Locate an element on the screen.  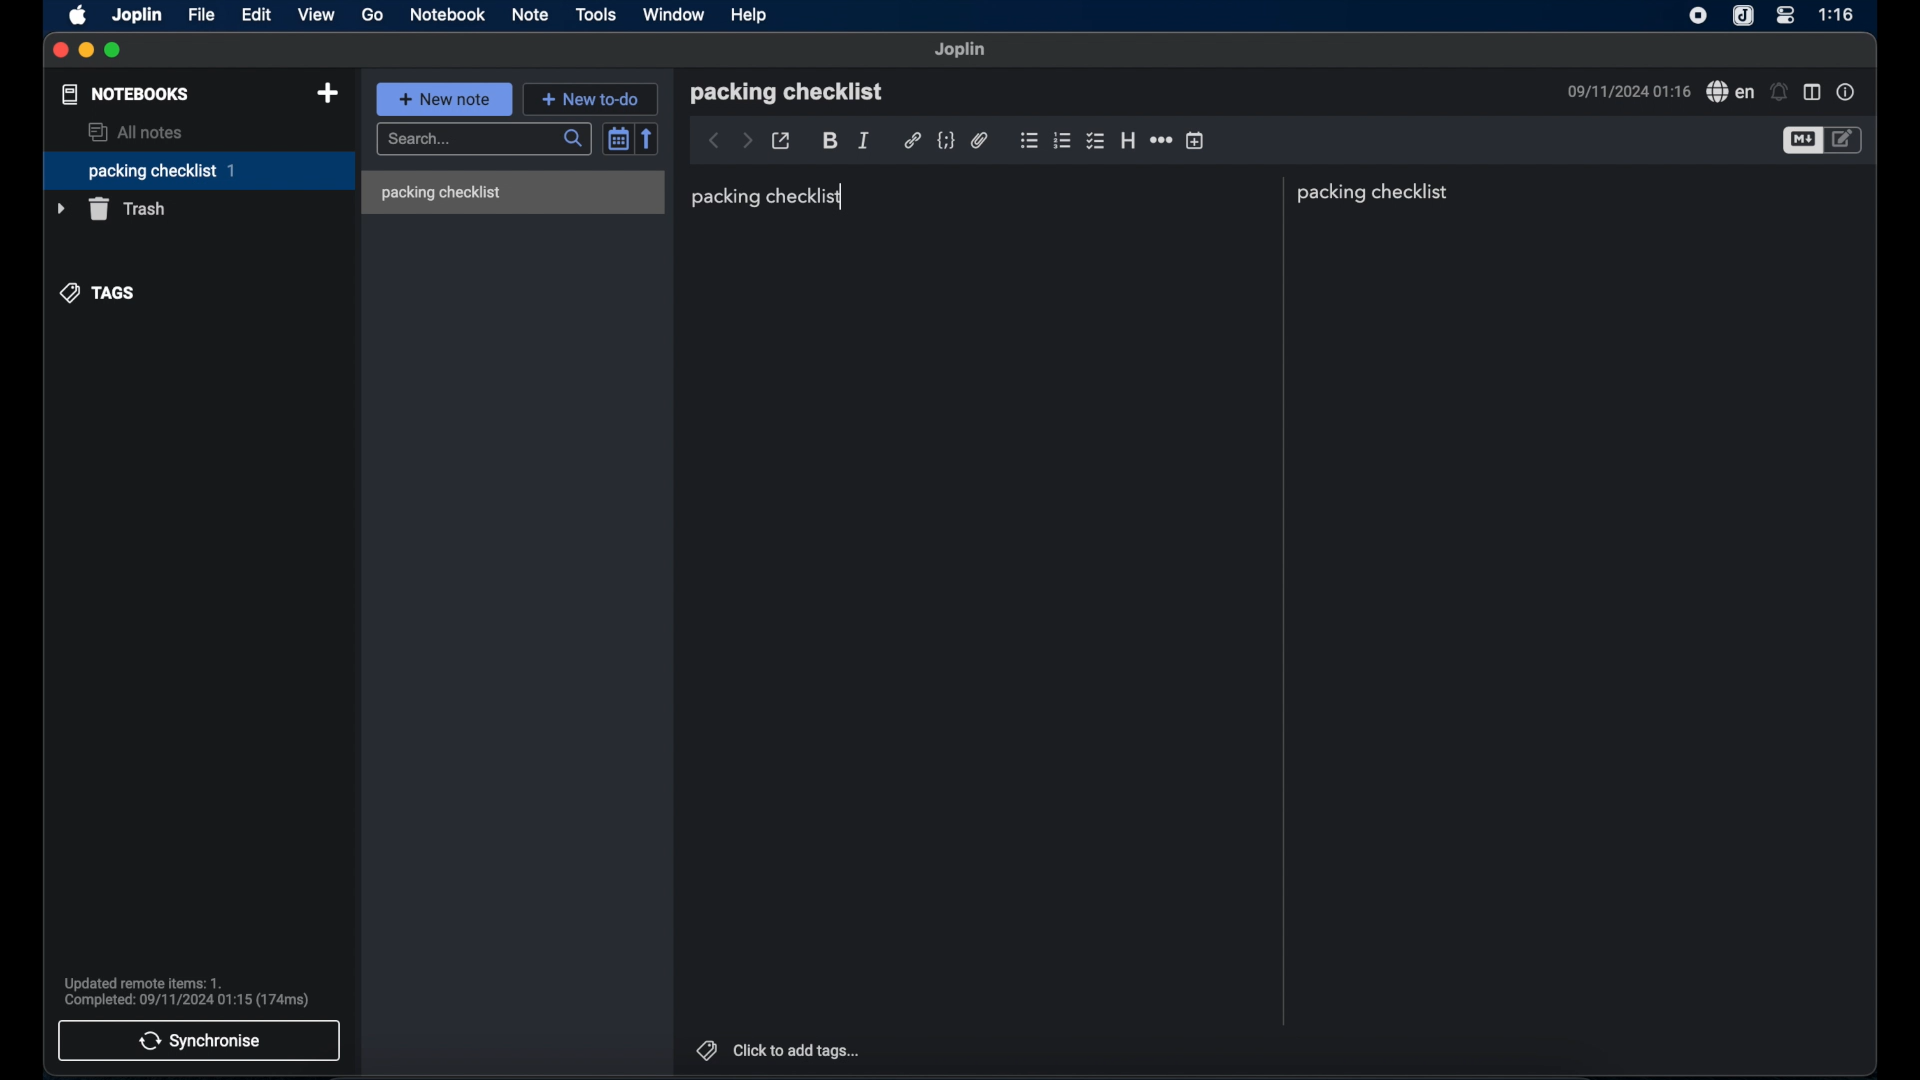
attach file is located at coordinates (979, 140).